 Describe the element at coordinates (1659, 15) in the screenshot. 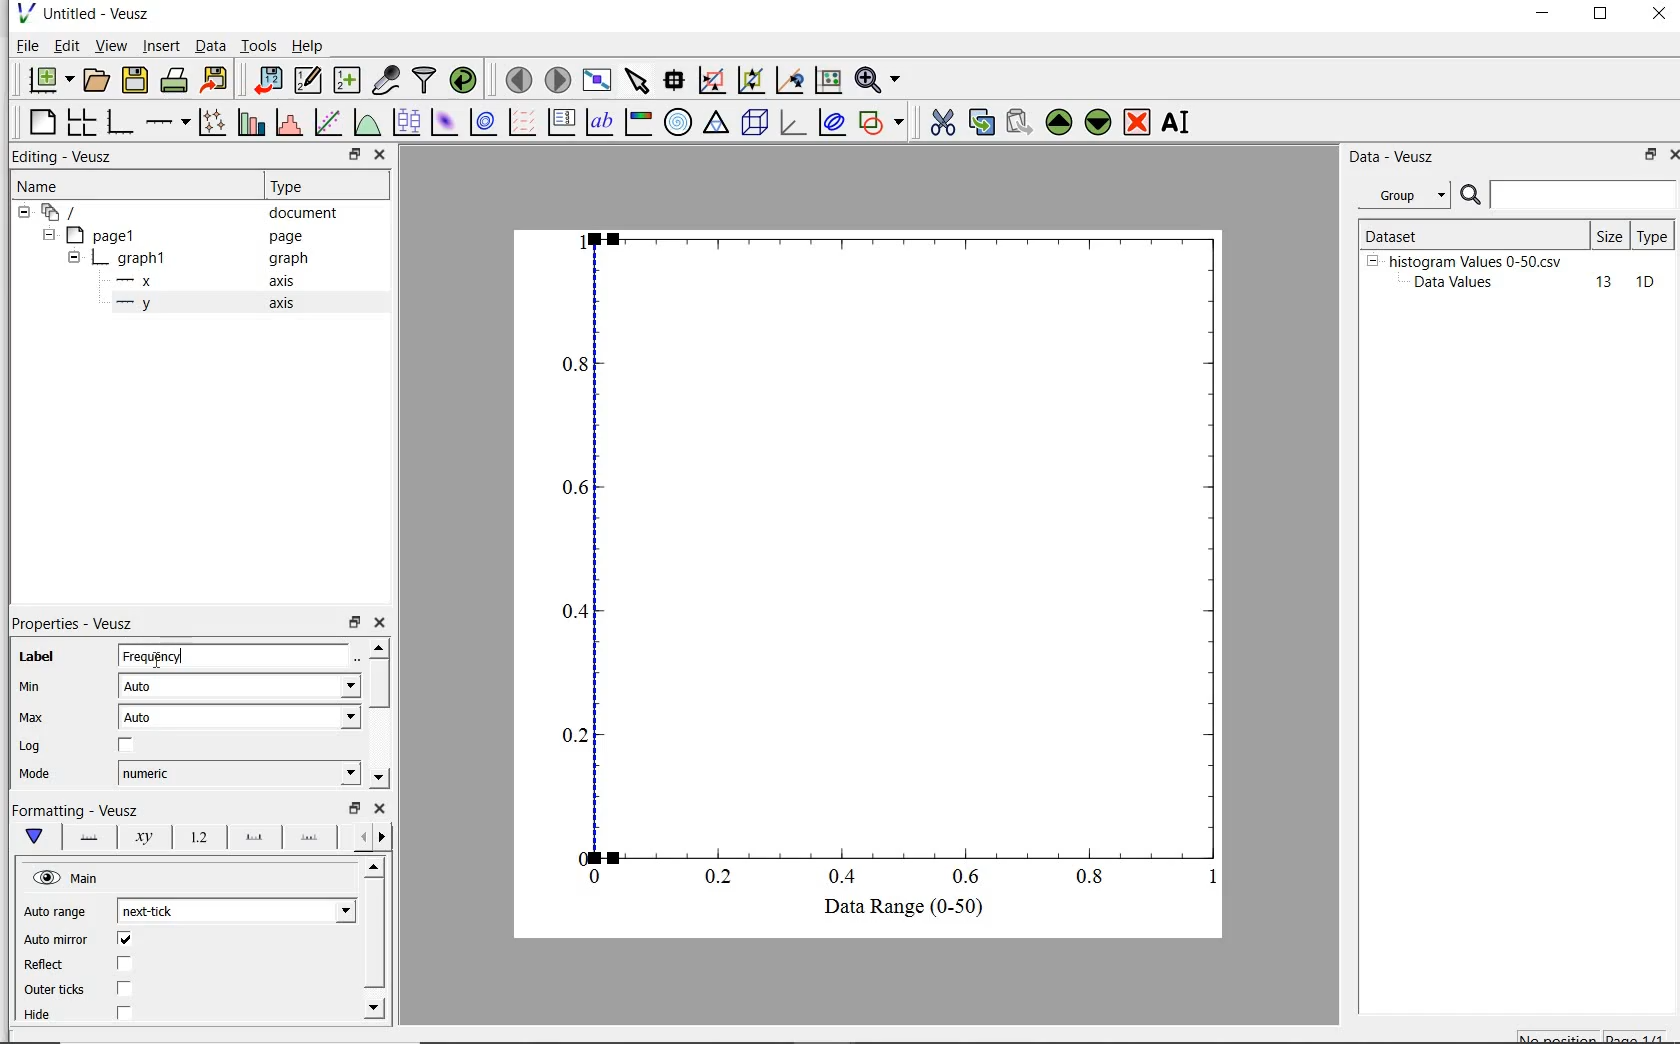

I see `close` at that location.